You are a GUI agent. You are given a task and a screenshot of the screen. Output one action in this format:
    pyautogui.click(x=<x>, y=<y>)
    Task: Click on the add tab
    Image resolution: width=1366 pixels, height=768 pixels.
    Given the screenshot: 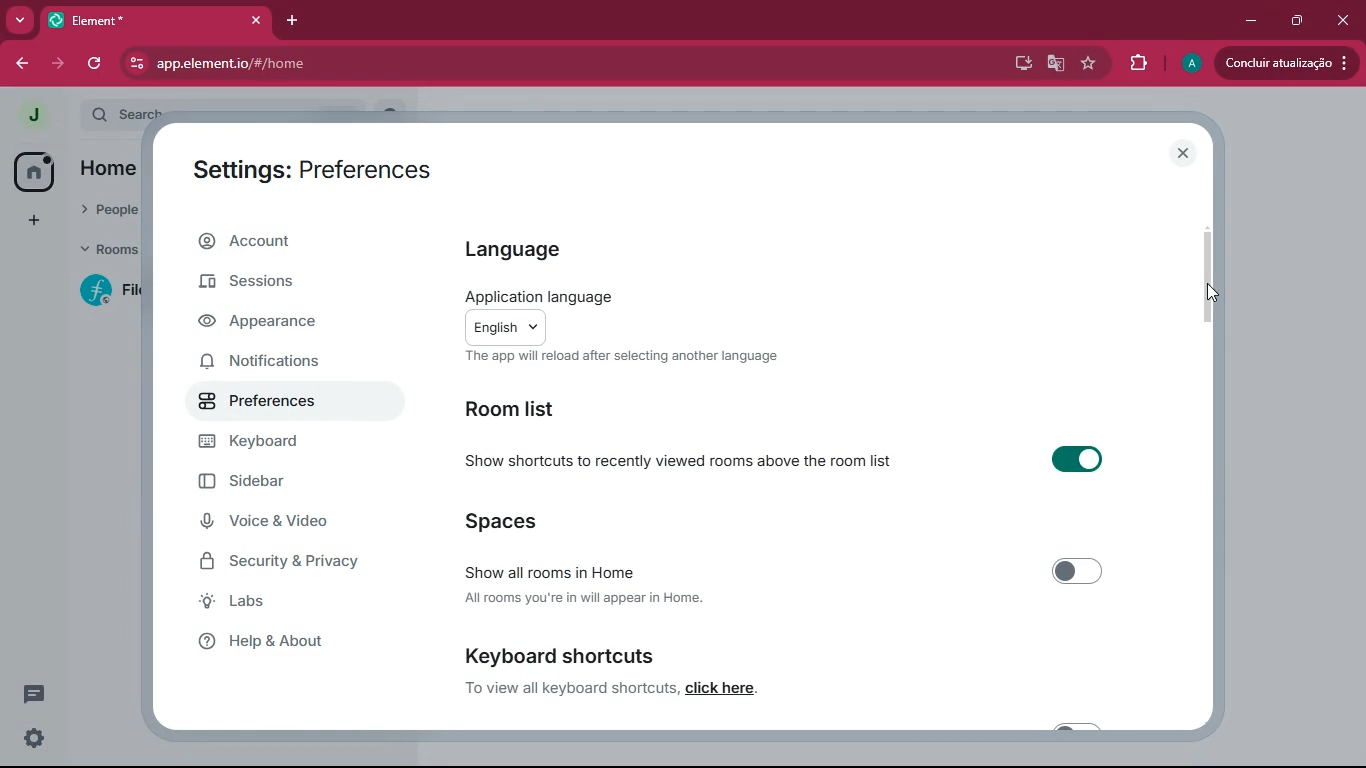 What is the action you would take?
    pyautogui.click(x=295, y=21)
    